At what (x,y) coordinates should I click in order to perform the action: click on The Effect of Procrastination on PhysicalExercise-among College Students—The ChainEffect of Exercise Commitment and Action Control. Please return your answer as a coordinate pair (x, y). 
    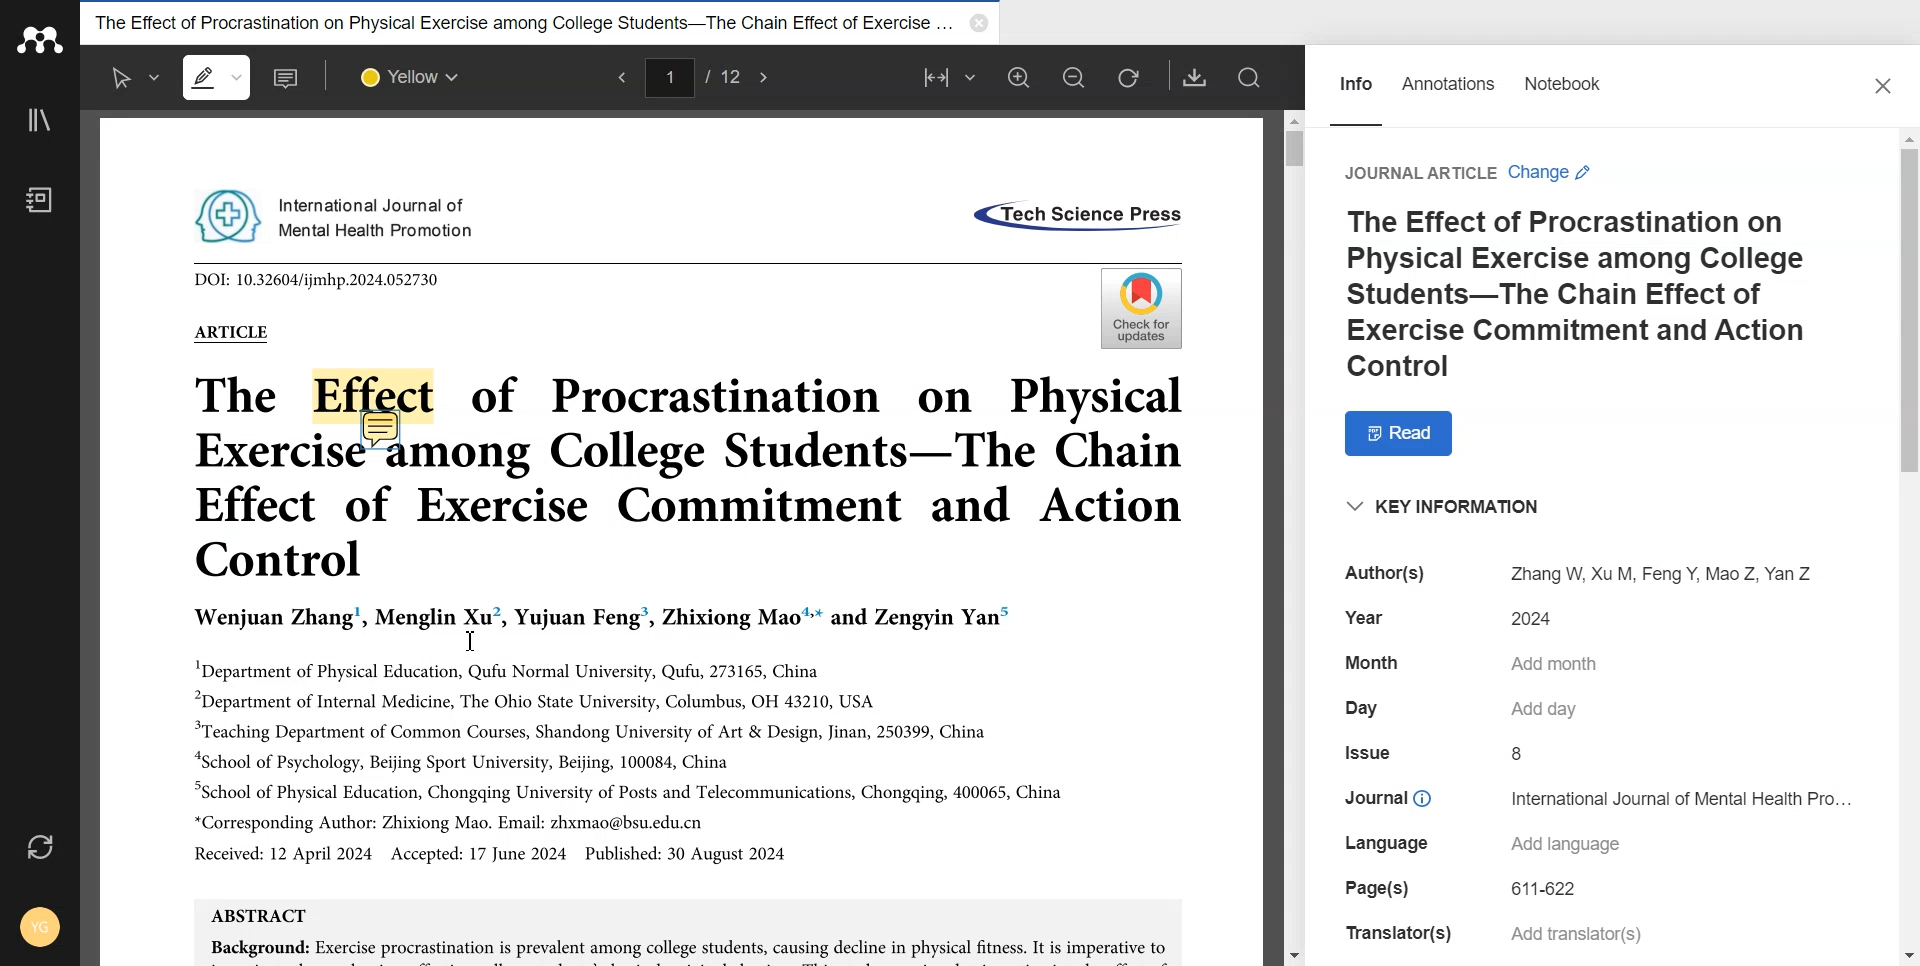
    Looking at the image, I should click on (688, 473).